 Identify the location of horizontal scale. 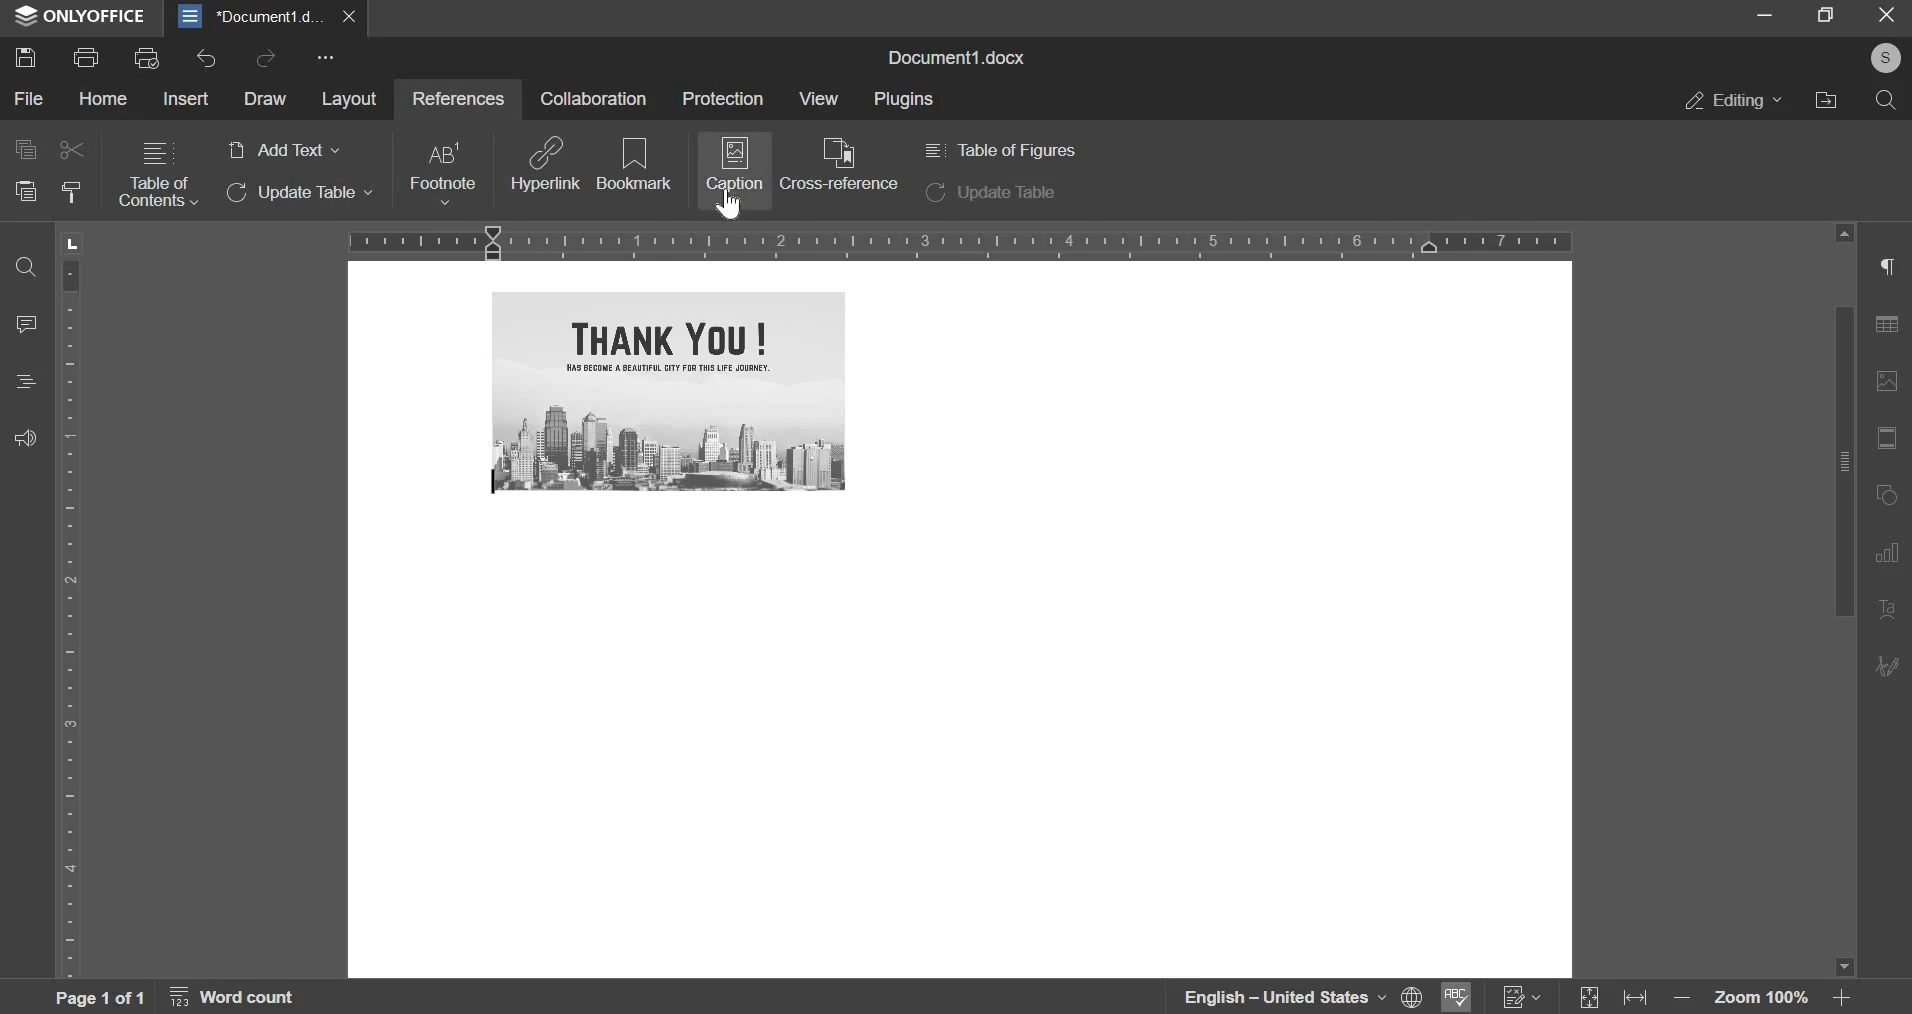
(960, 240).